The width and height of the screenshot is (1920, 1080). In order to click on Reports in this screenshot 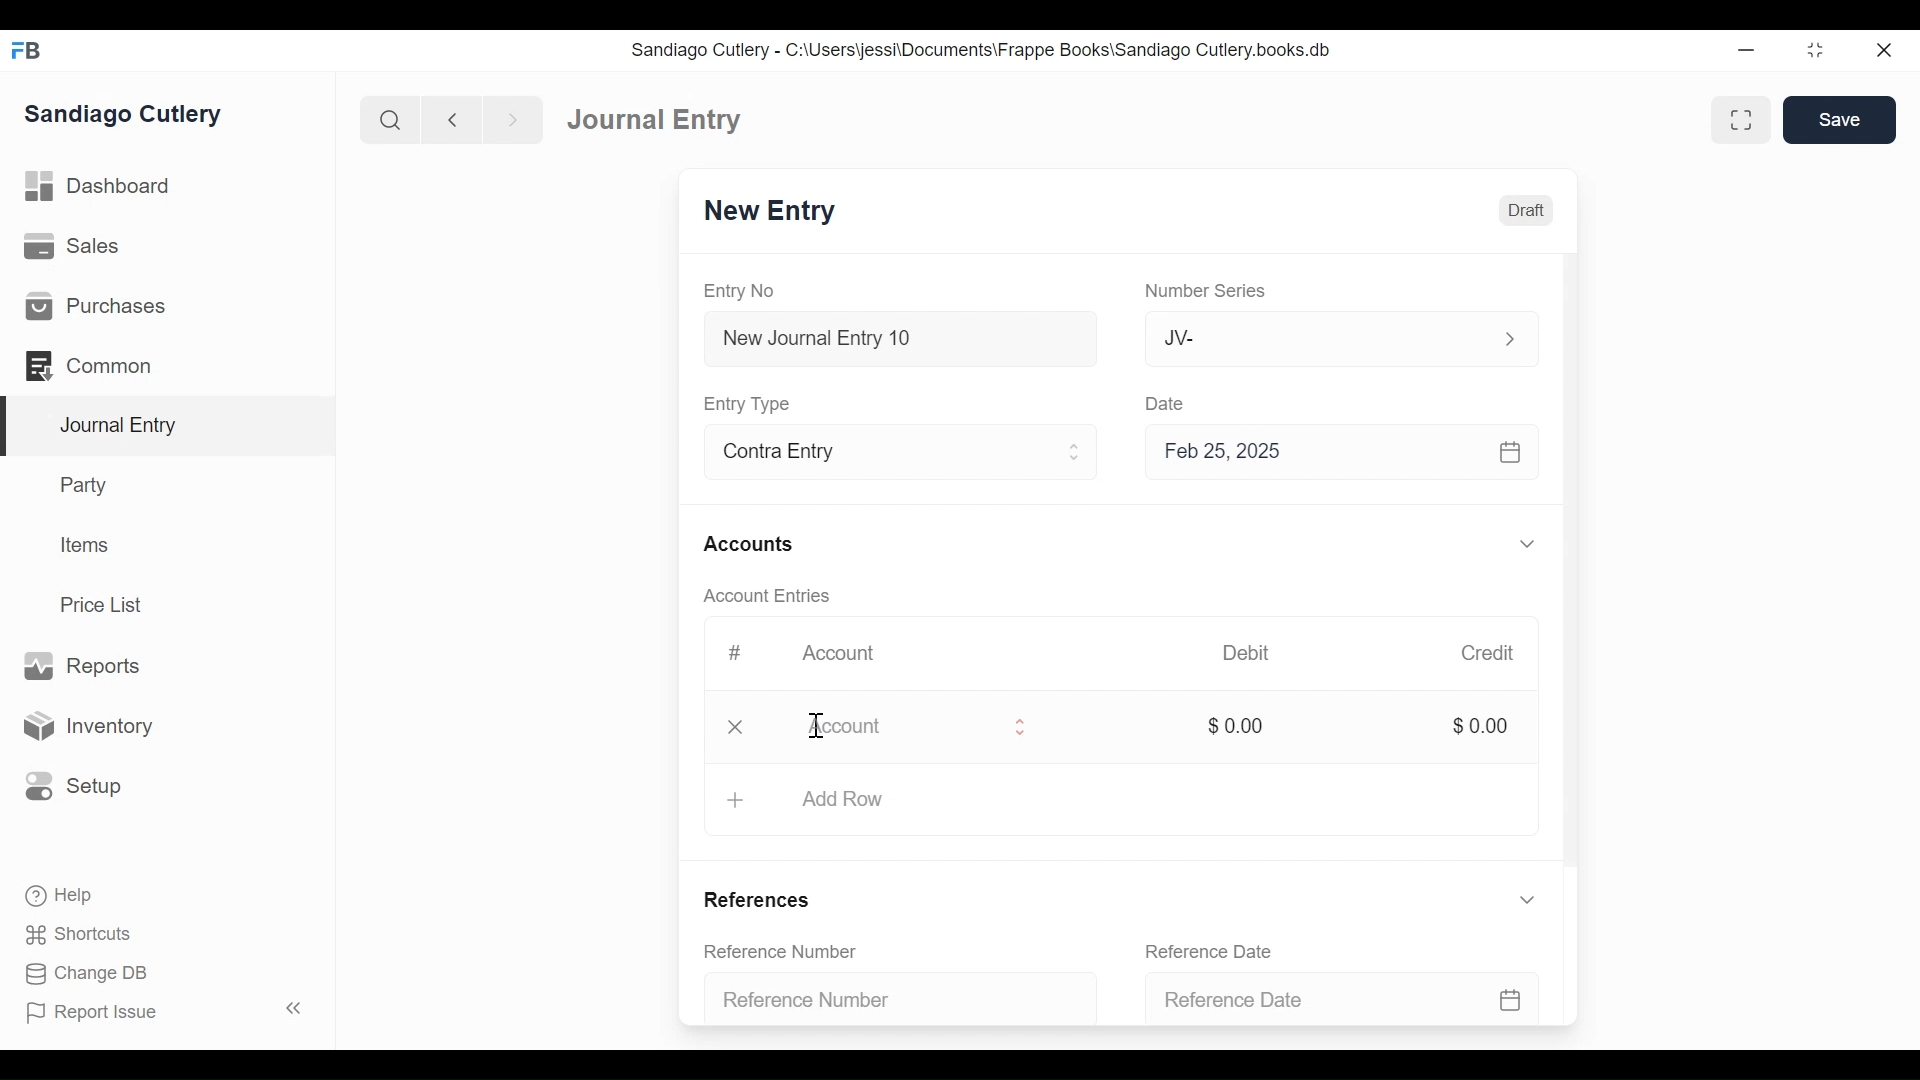, I will do `click(80, 665)`.